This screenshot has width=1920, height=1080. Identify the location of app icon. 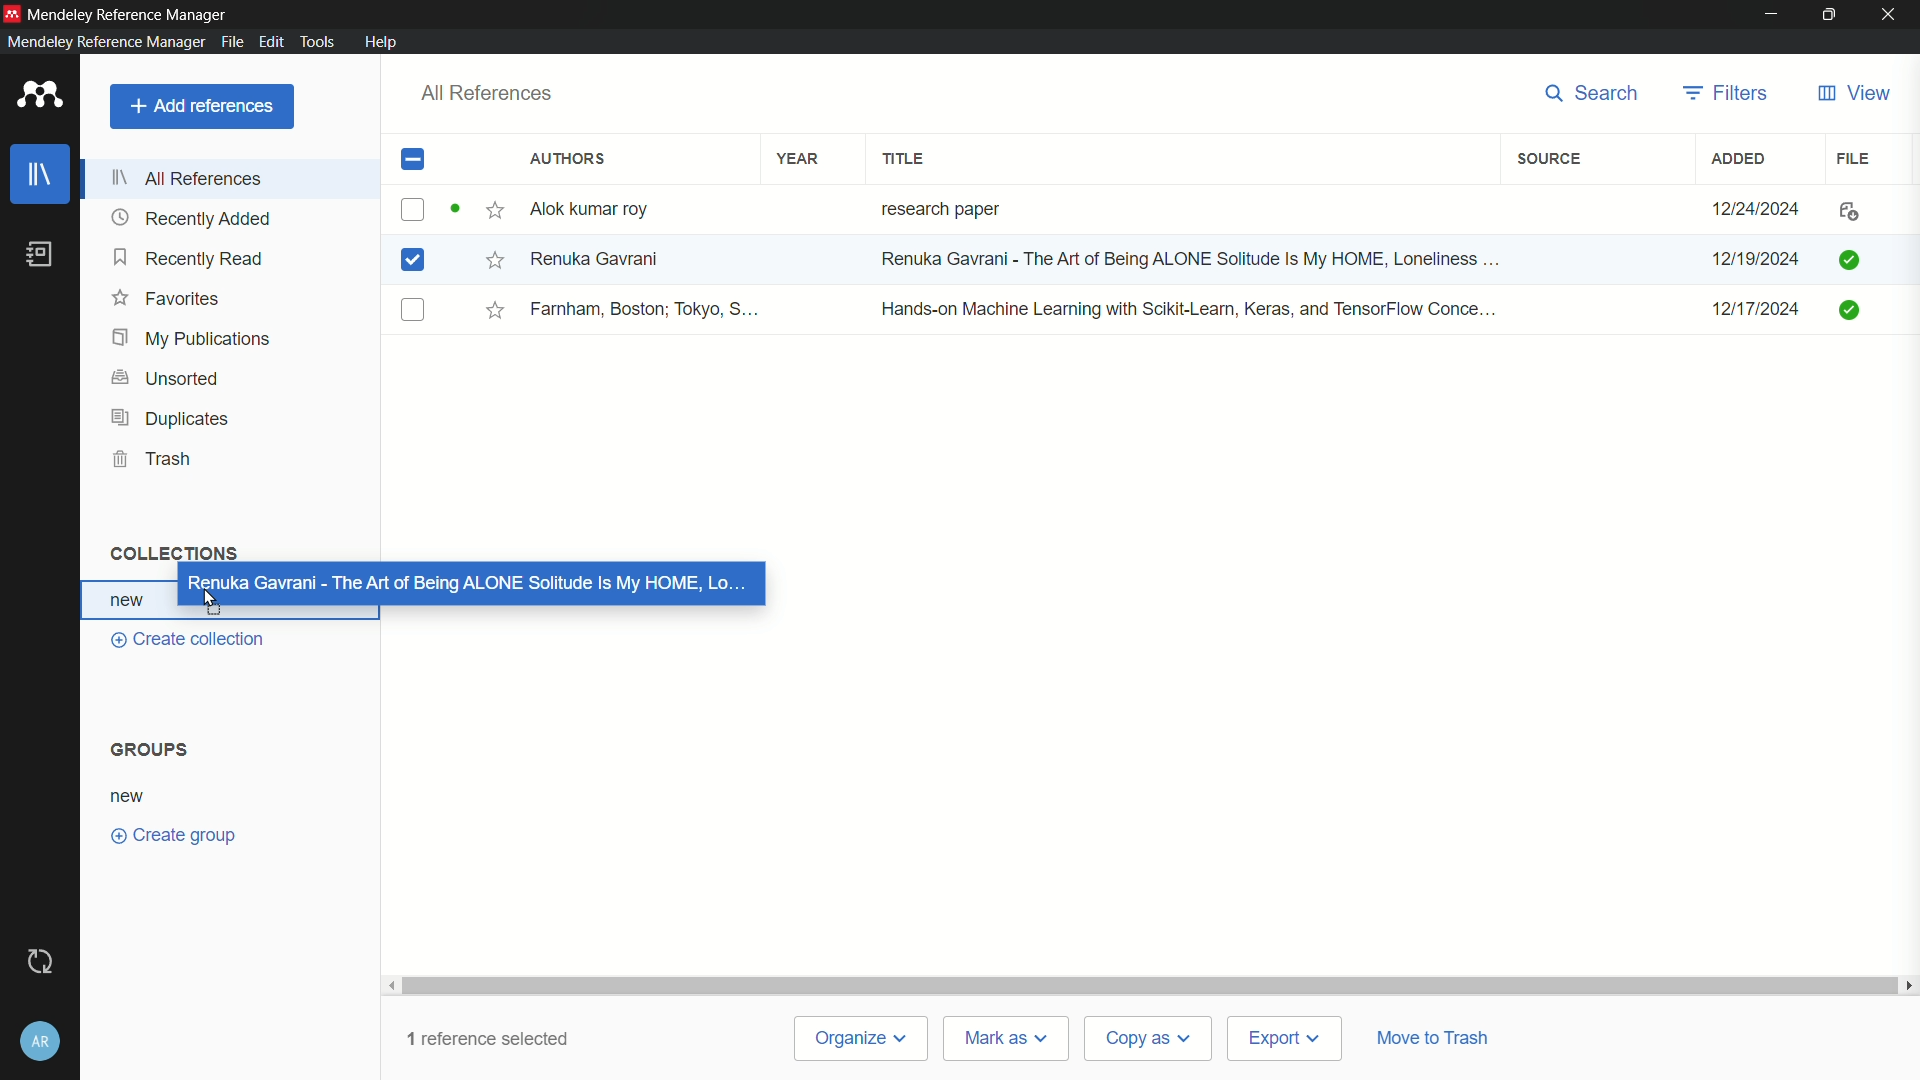
(40, 94).